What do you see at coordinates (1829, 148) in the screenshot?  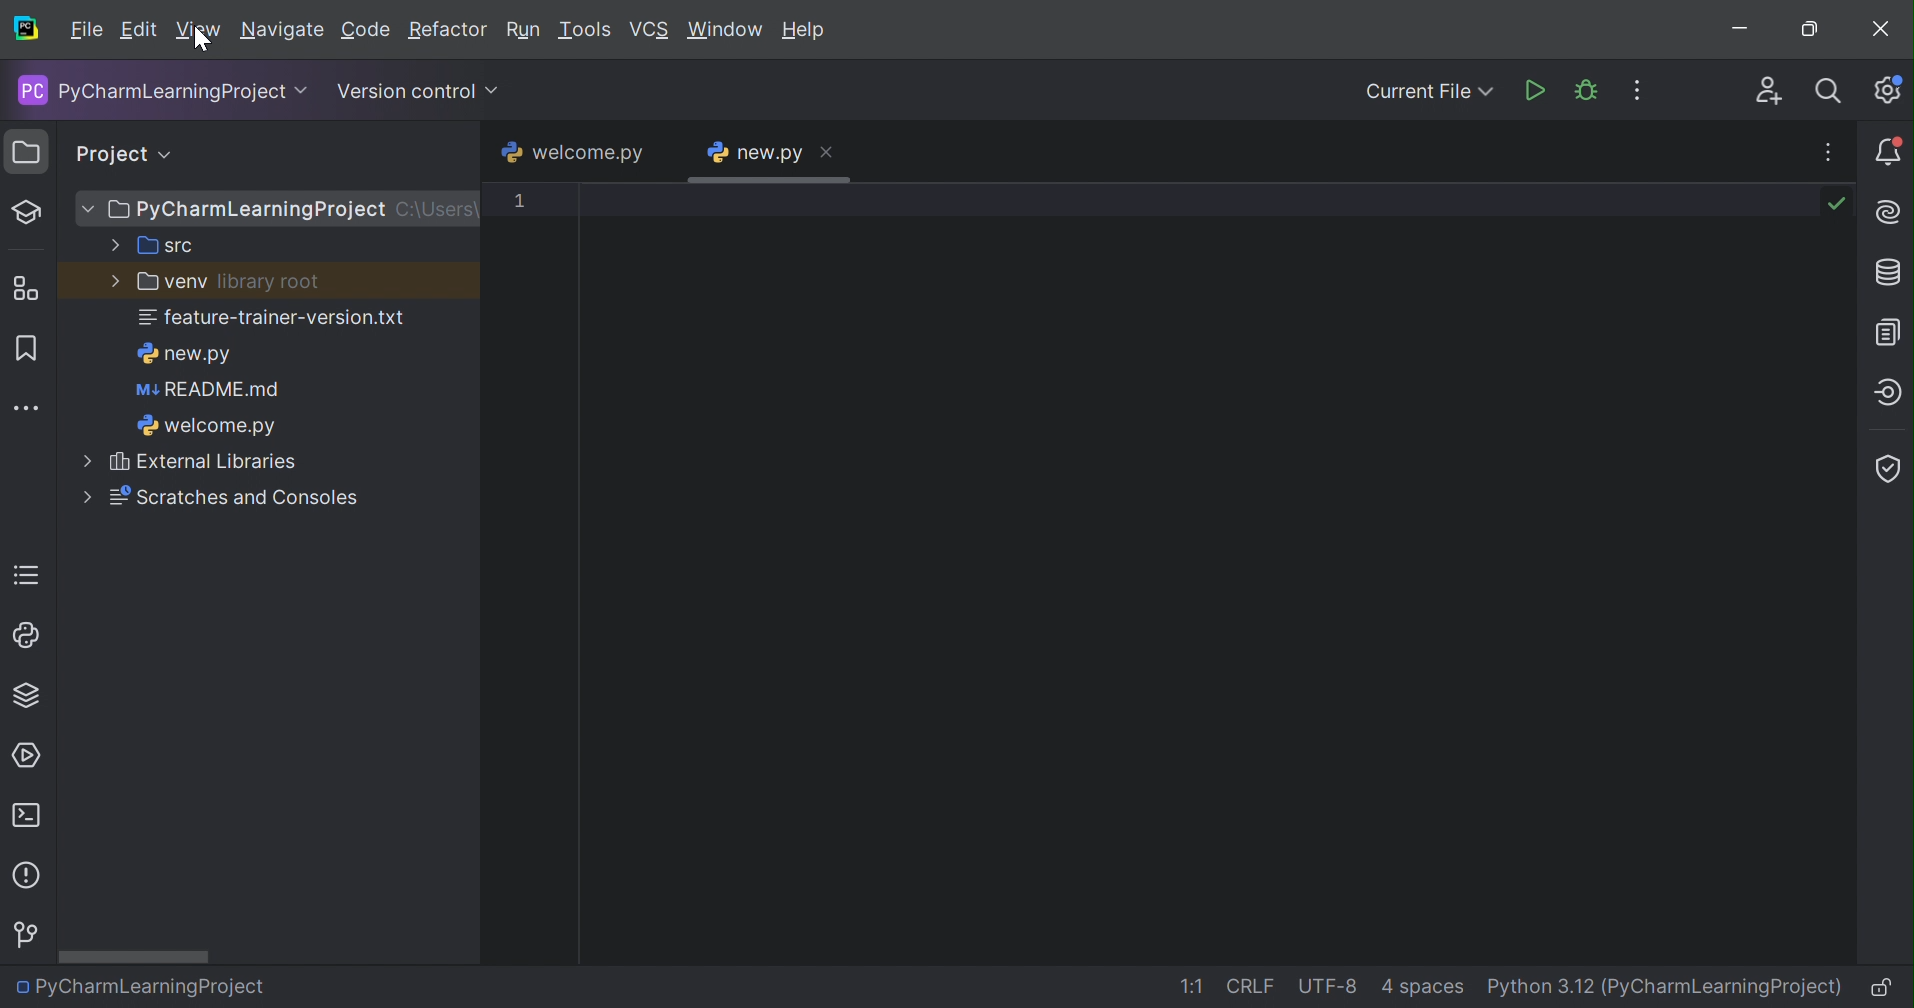 I see `Recent Files, Tab Actions, and More` at bounding box center [1829, 148].